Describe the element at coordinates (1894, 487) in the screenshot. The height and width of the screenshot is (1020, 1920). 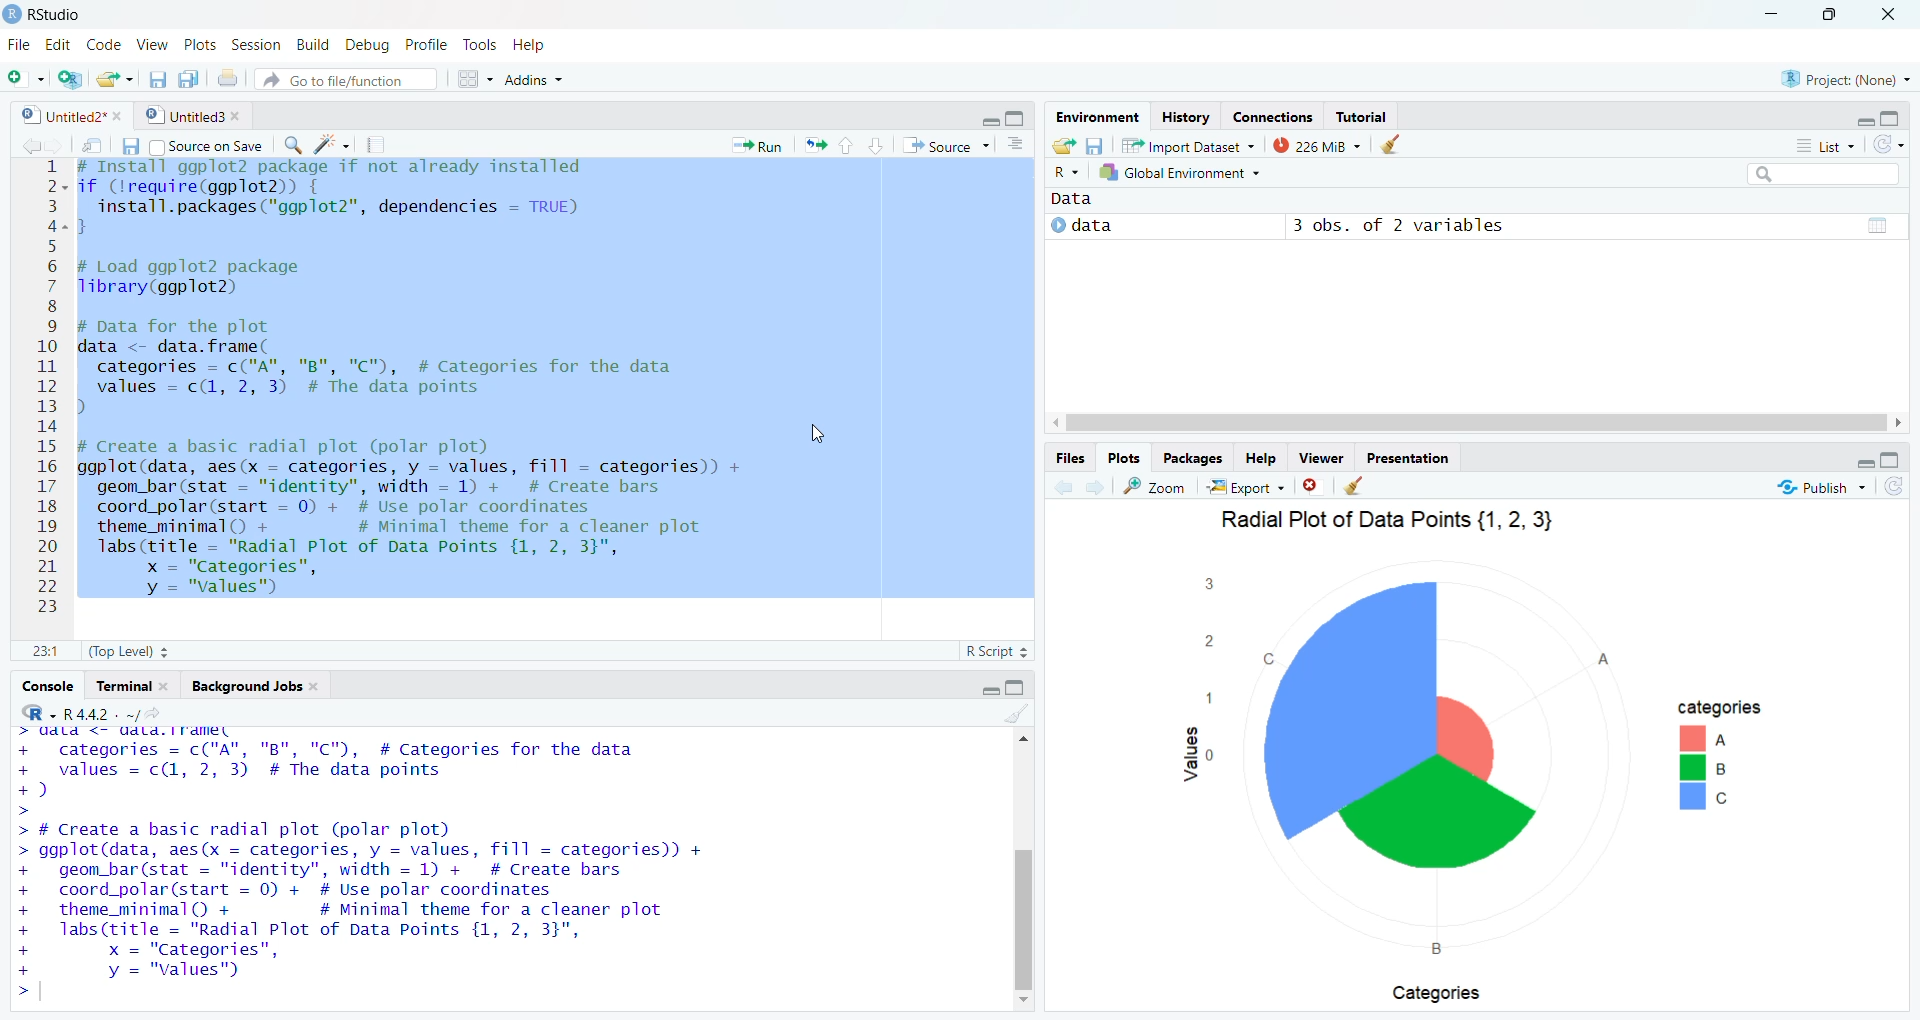
I see `Refresh theme` at that location.